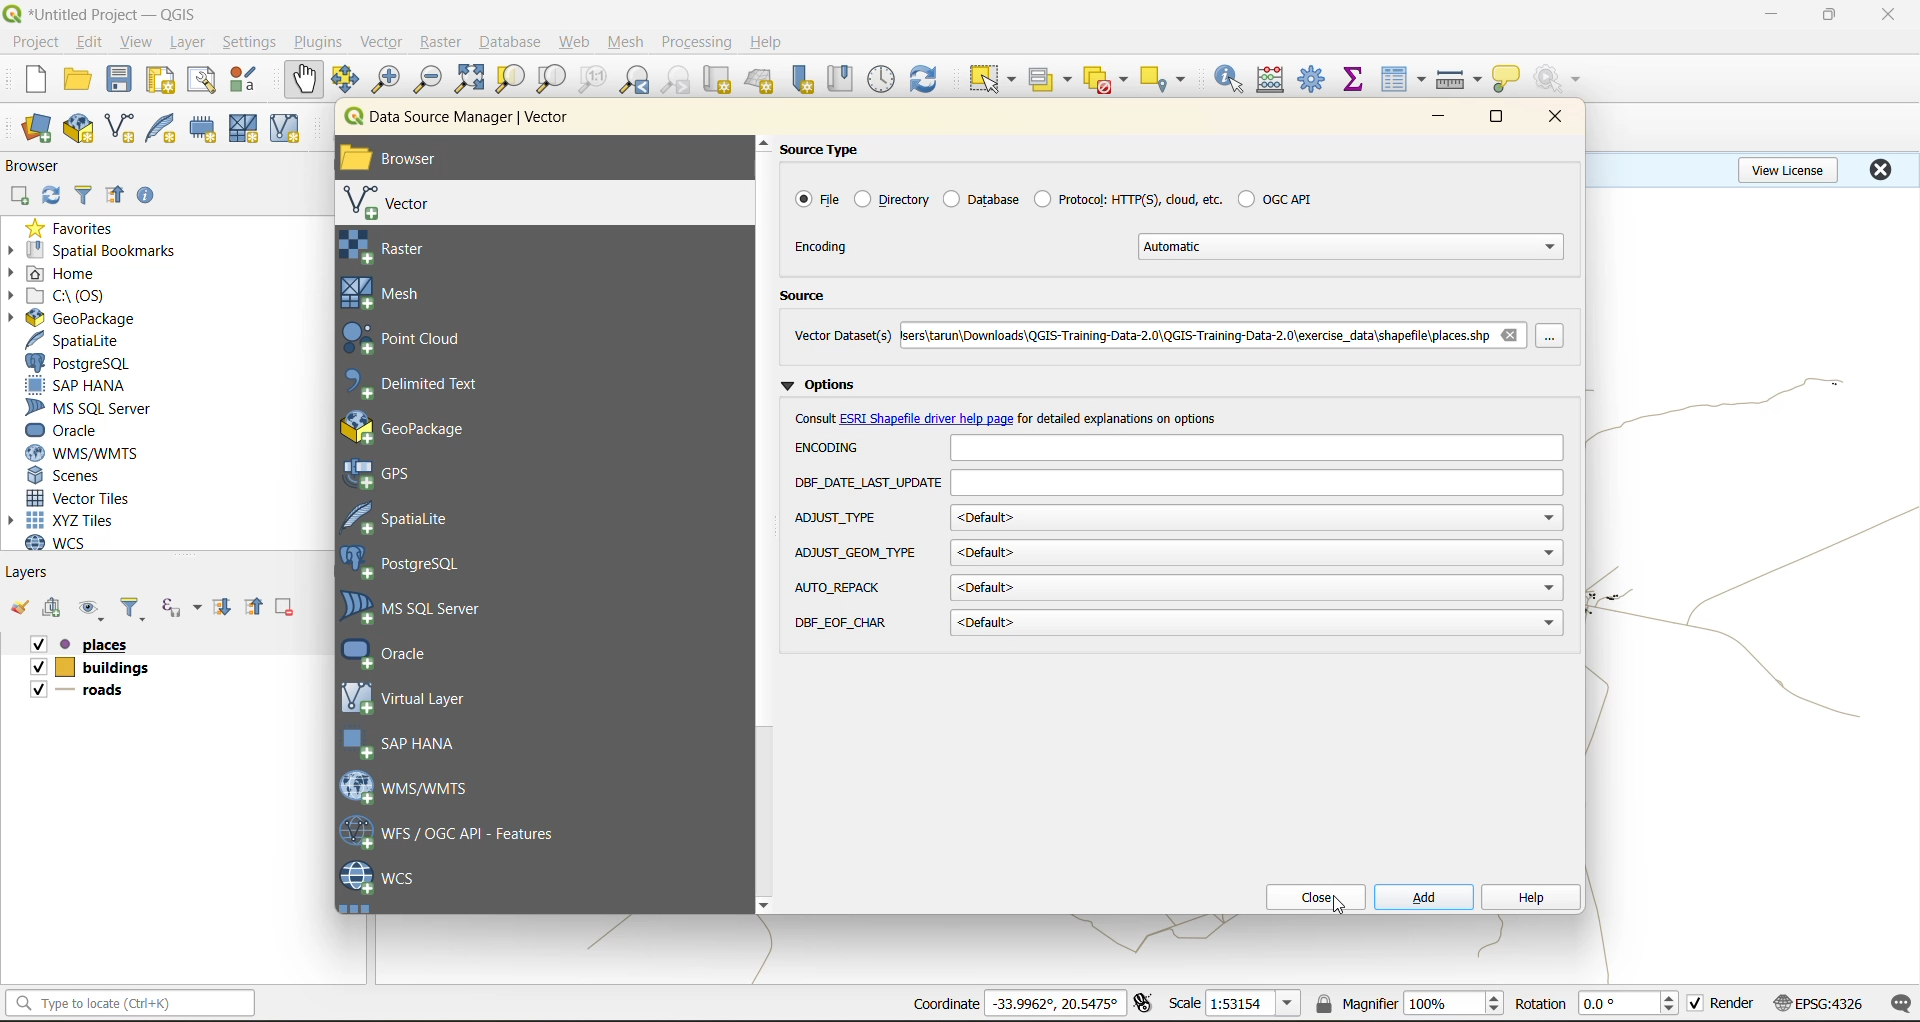 The image size is (1920, 1022). I want to click on zoom next, so click(679, 80).